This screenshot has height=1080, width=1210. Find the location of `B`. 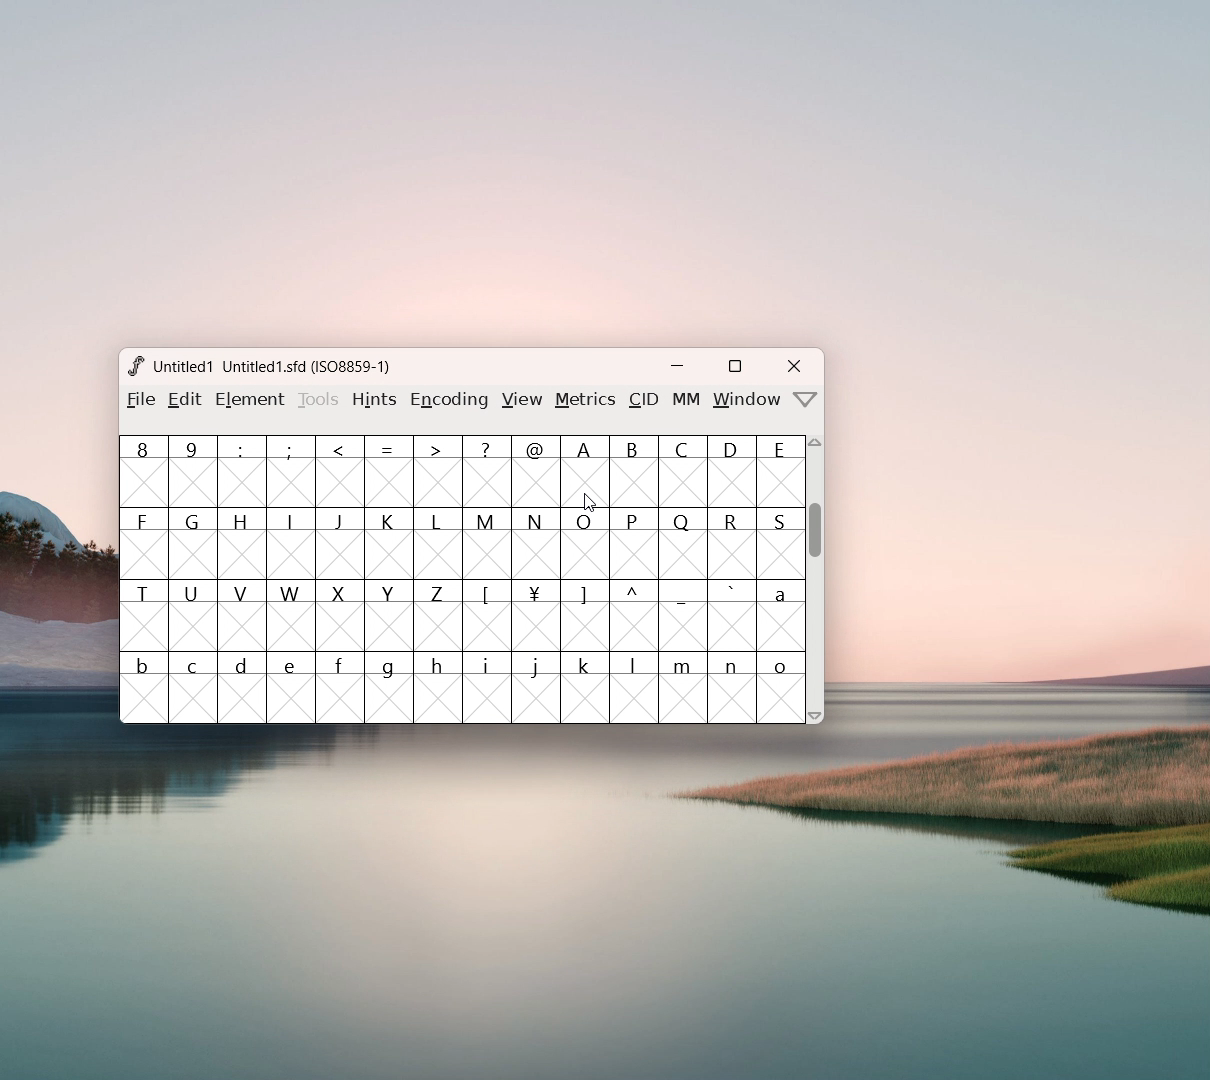

B is located at coordinates (634, 471).